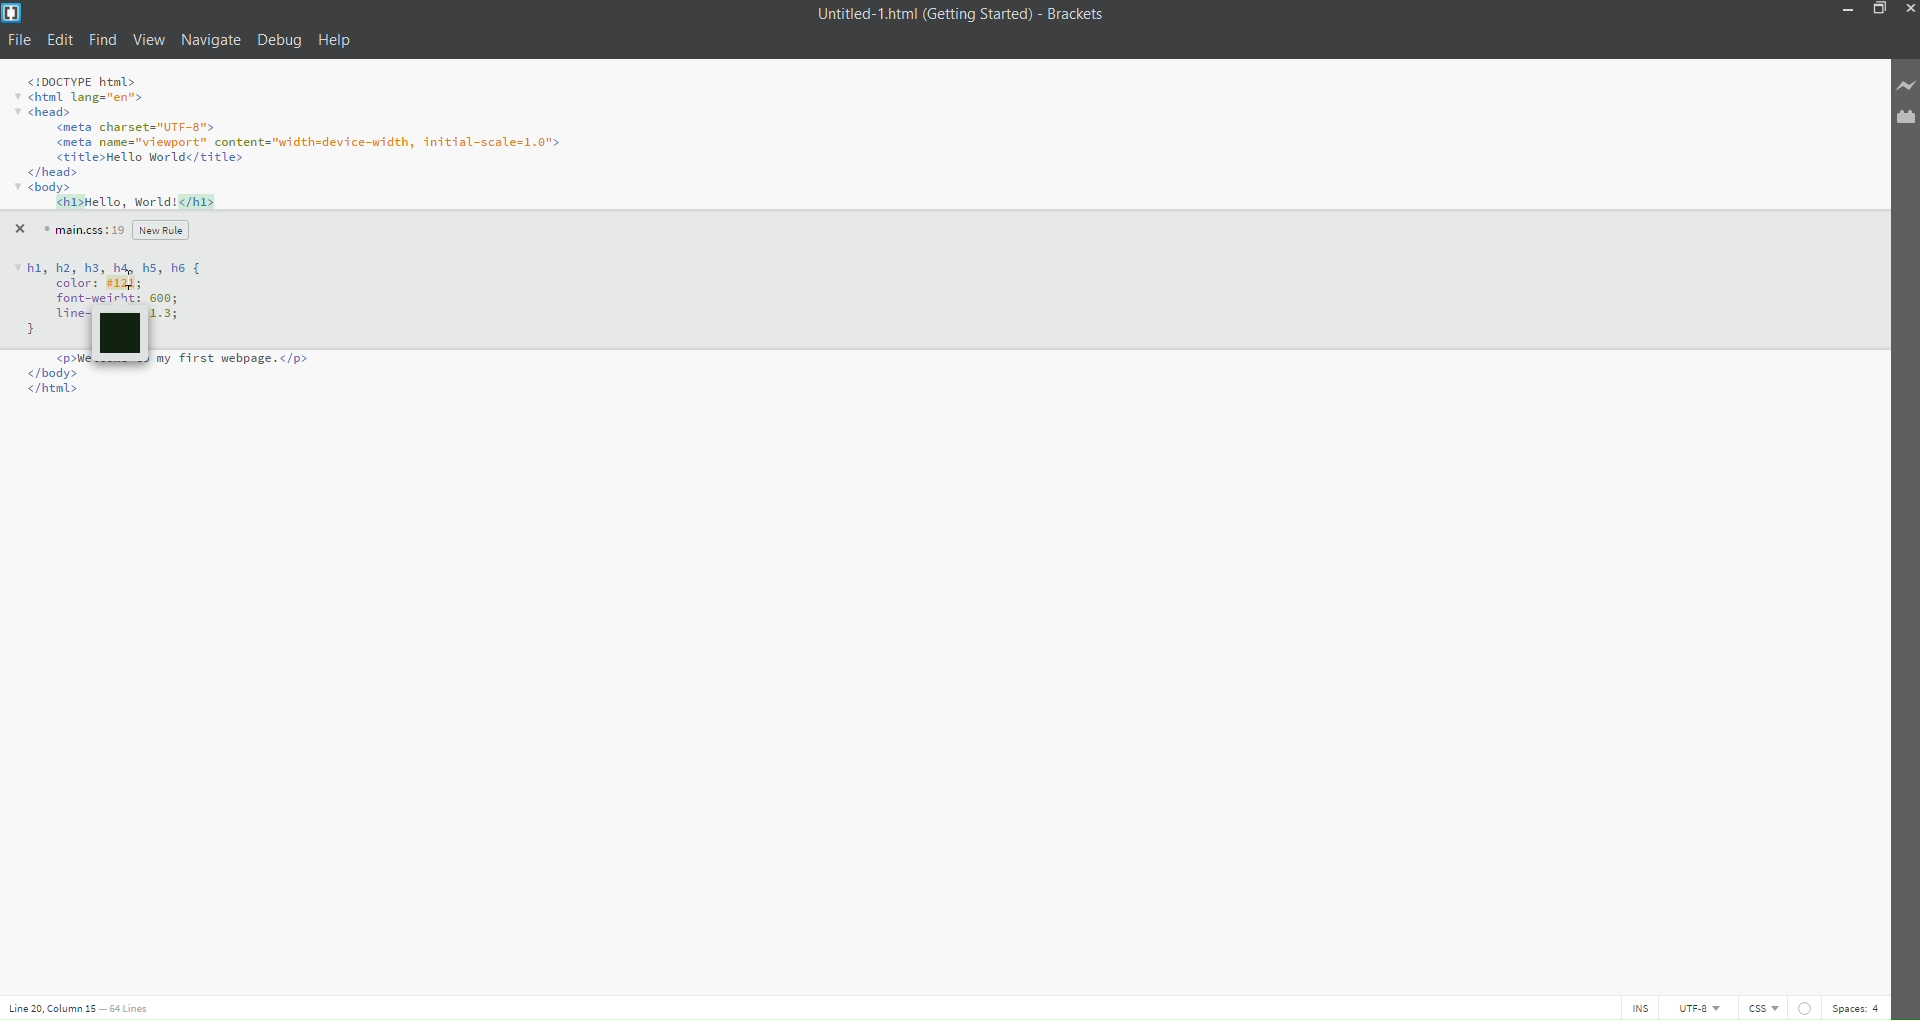  I want to click on view, so click(149, 40).